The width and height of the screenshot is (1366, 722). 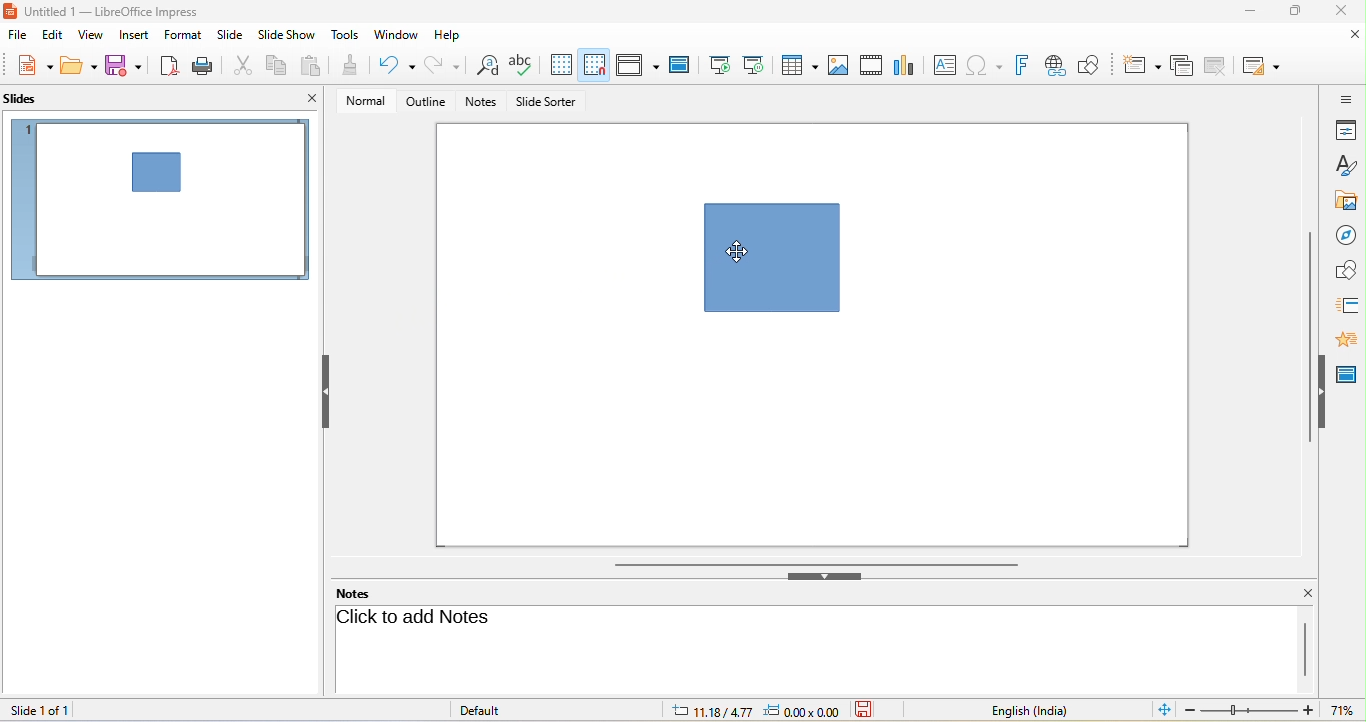 What do you see at coordinates (1142, 66) in the screenshot?
I see `new slide` at bounding box center [1142, 66].